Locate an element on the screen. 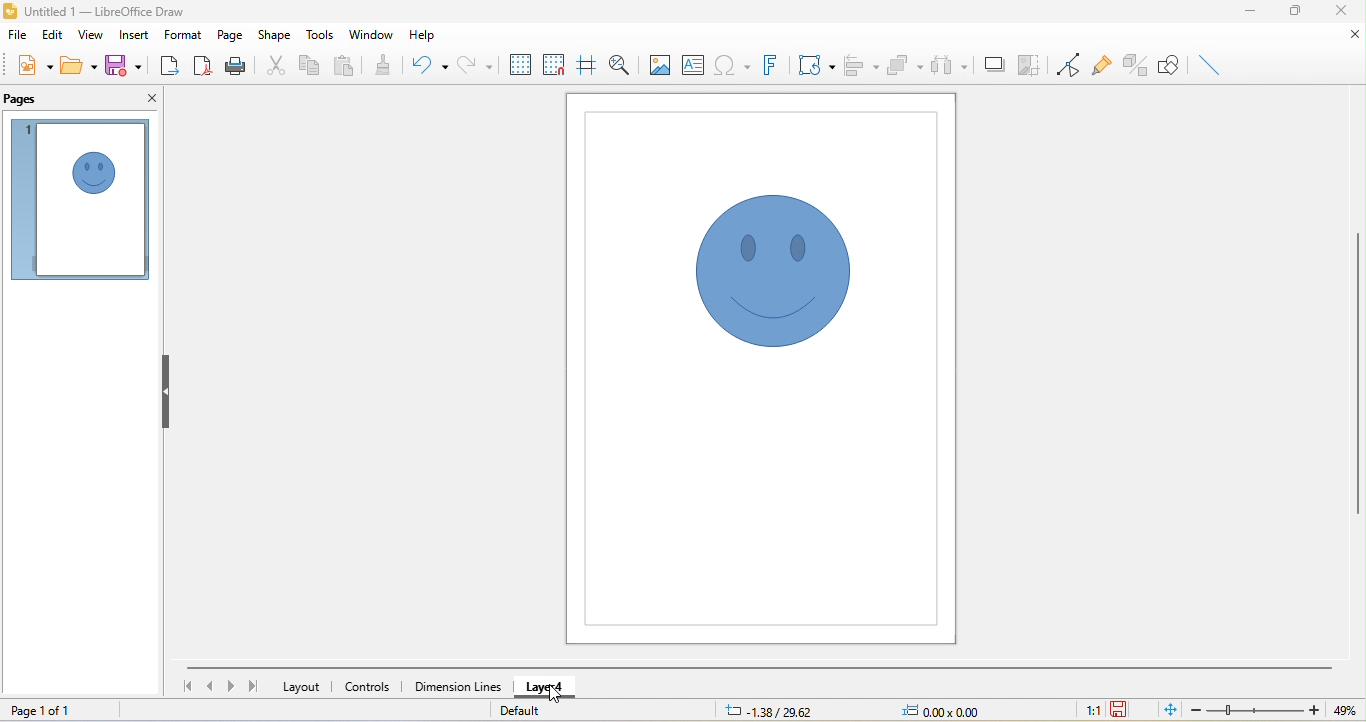 The image size is (1366, 722).  vertical scroll bar is located at coordinates (1357, 371).